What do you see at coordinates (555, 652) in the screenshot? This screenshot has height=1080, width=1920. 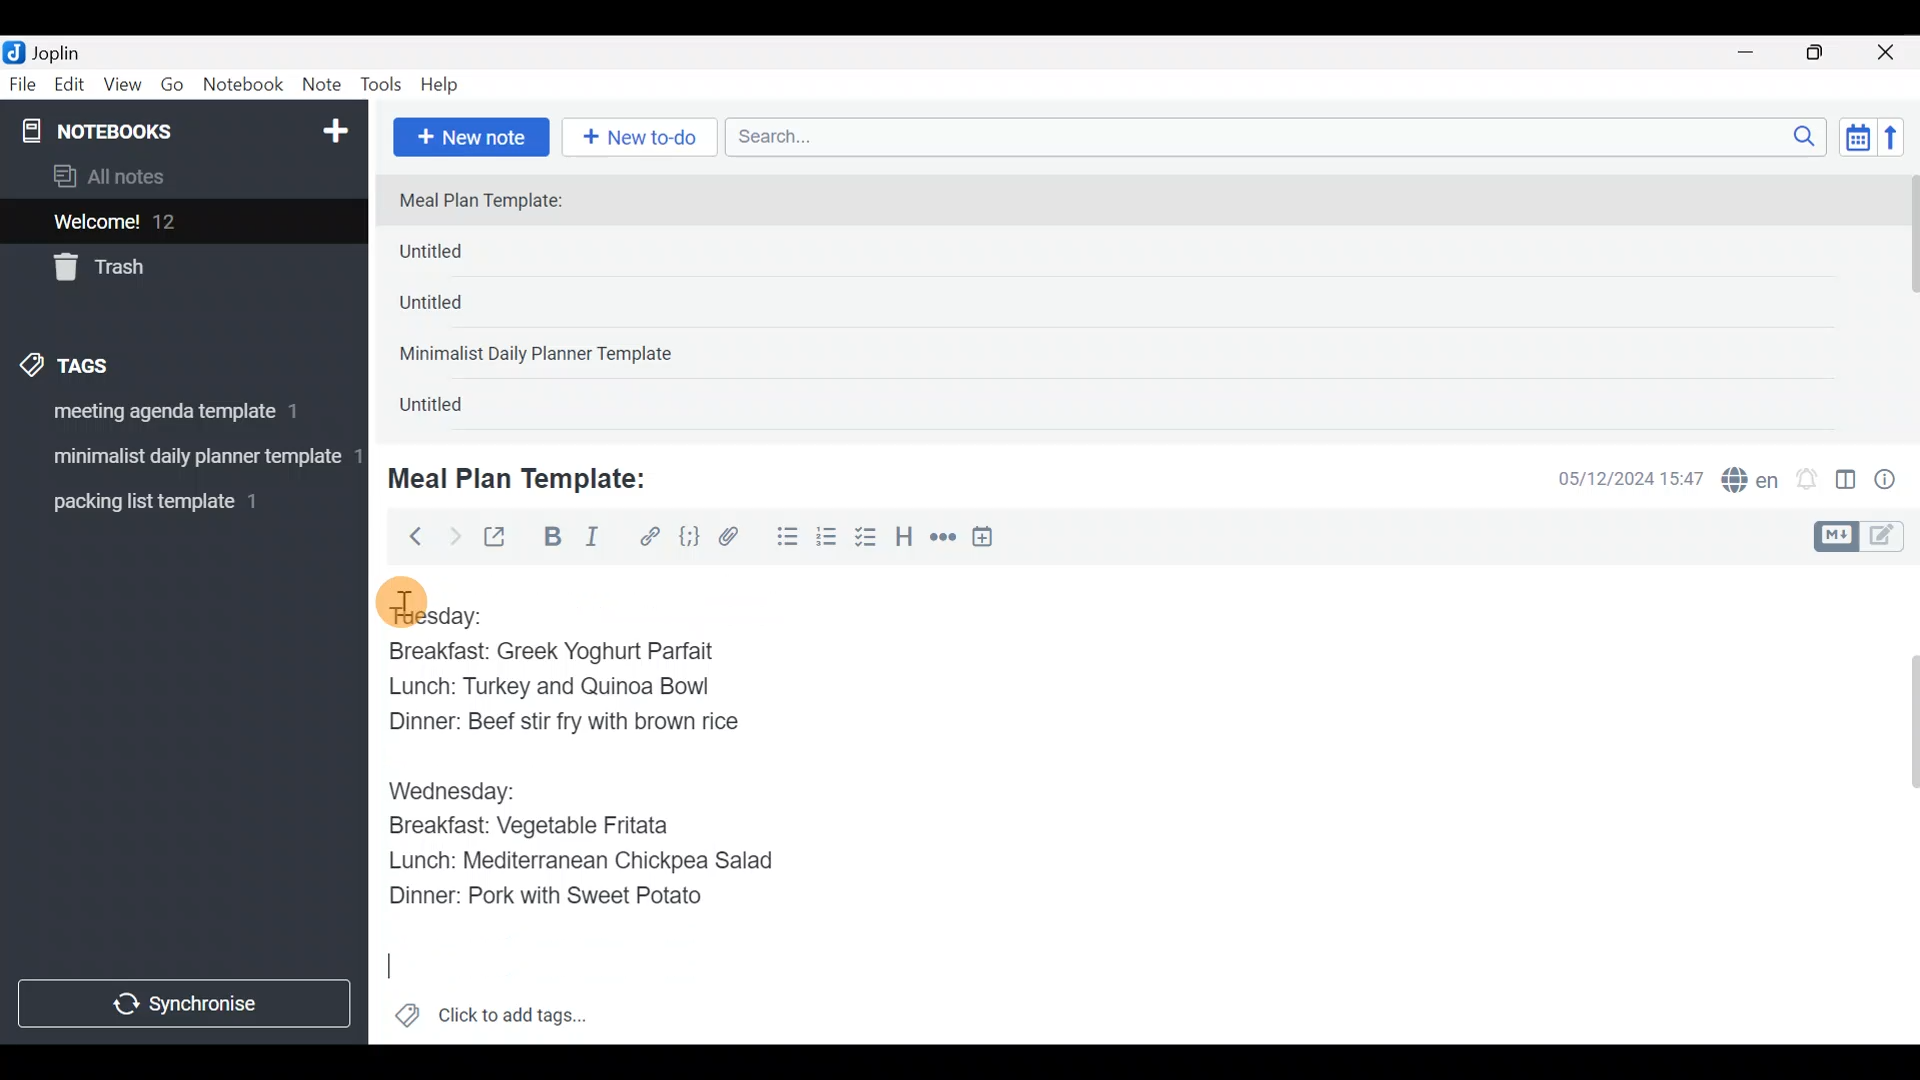 I see `Breakfast: Greek Yoghurt Parfait` at bounding box center [555, 652].